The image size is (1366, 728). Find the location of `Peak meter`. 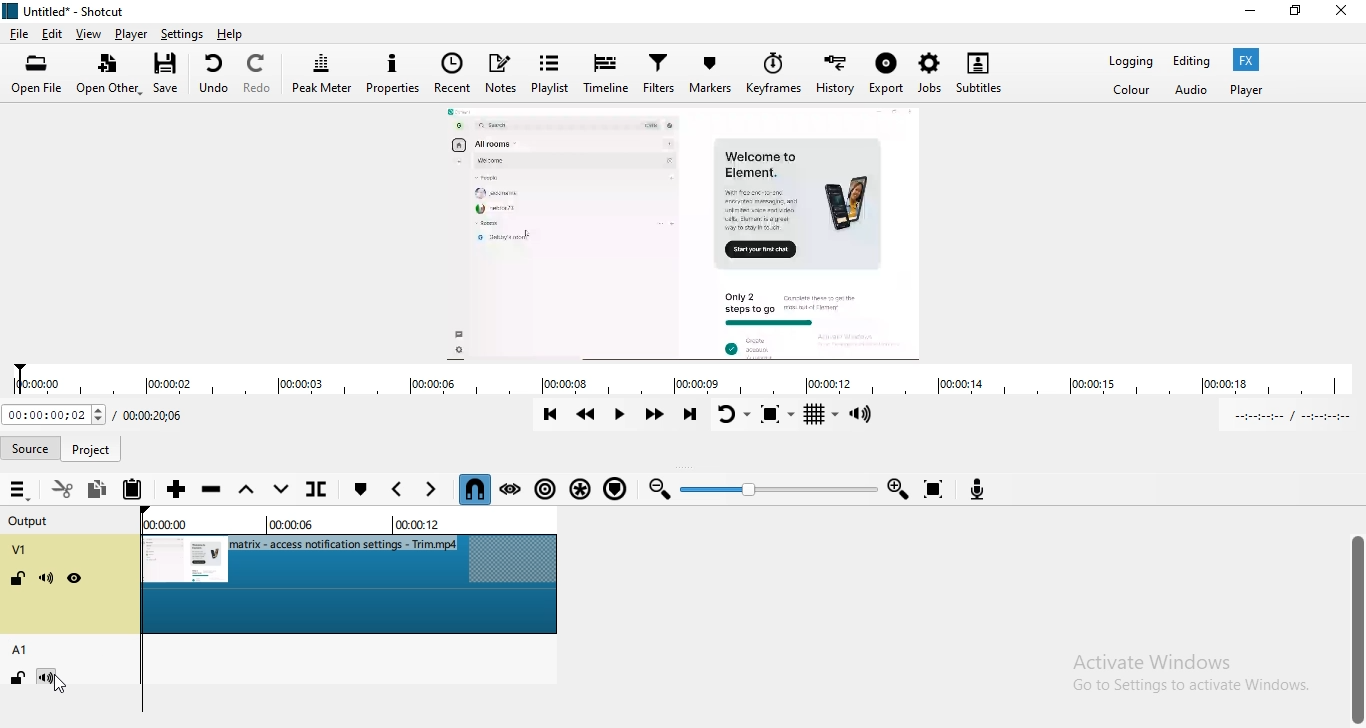

Peak meter is located at coordinates (322, 75).